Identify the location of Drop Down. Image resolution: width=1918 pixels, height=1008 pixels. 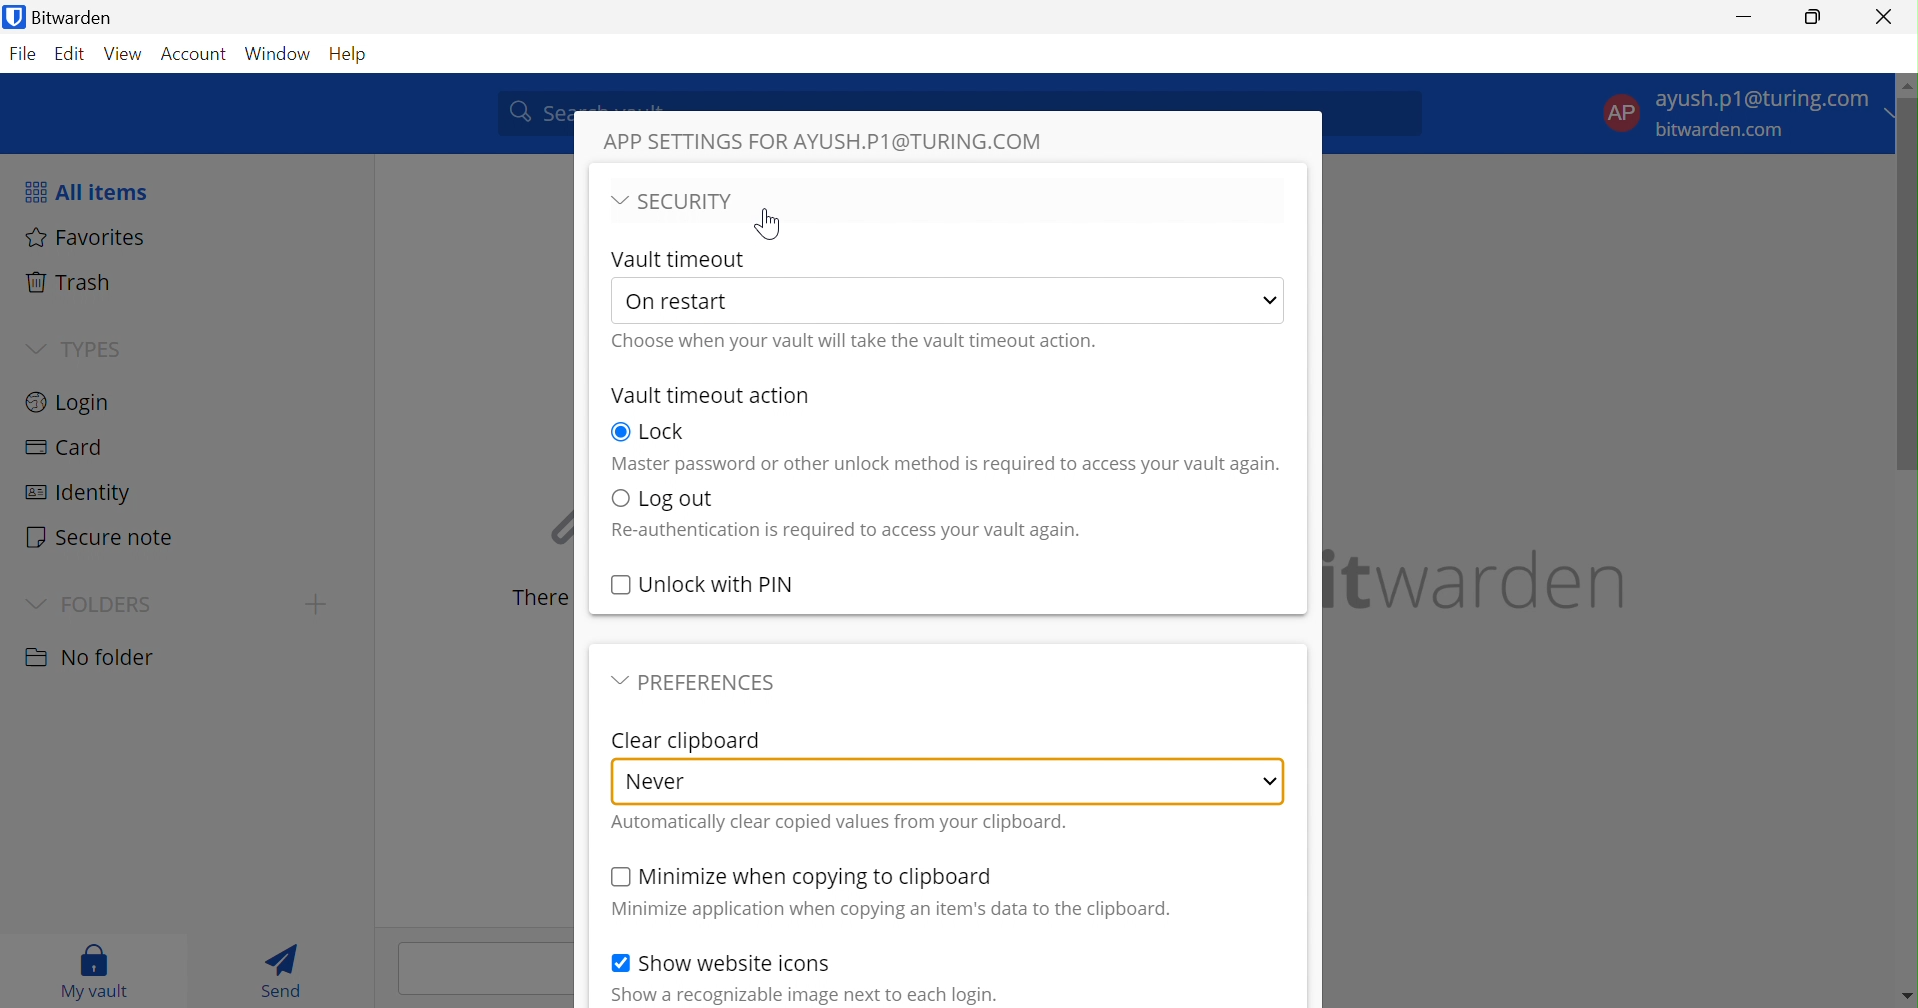
(34, 606).